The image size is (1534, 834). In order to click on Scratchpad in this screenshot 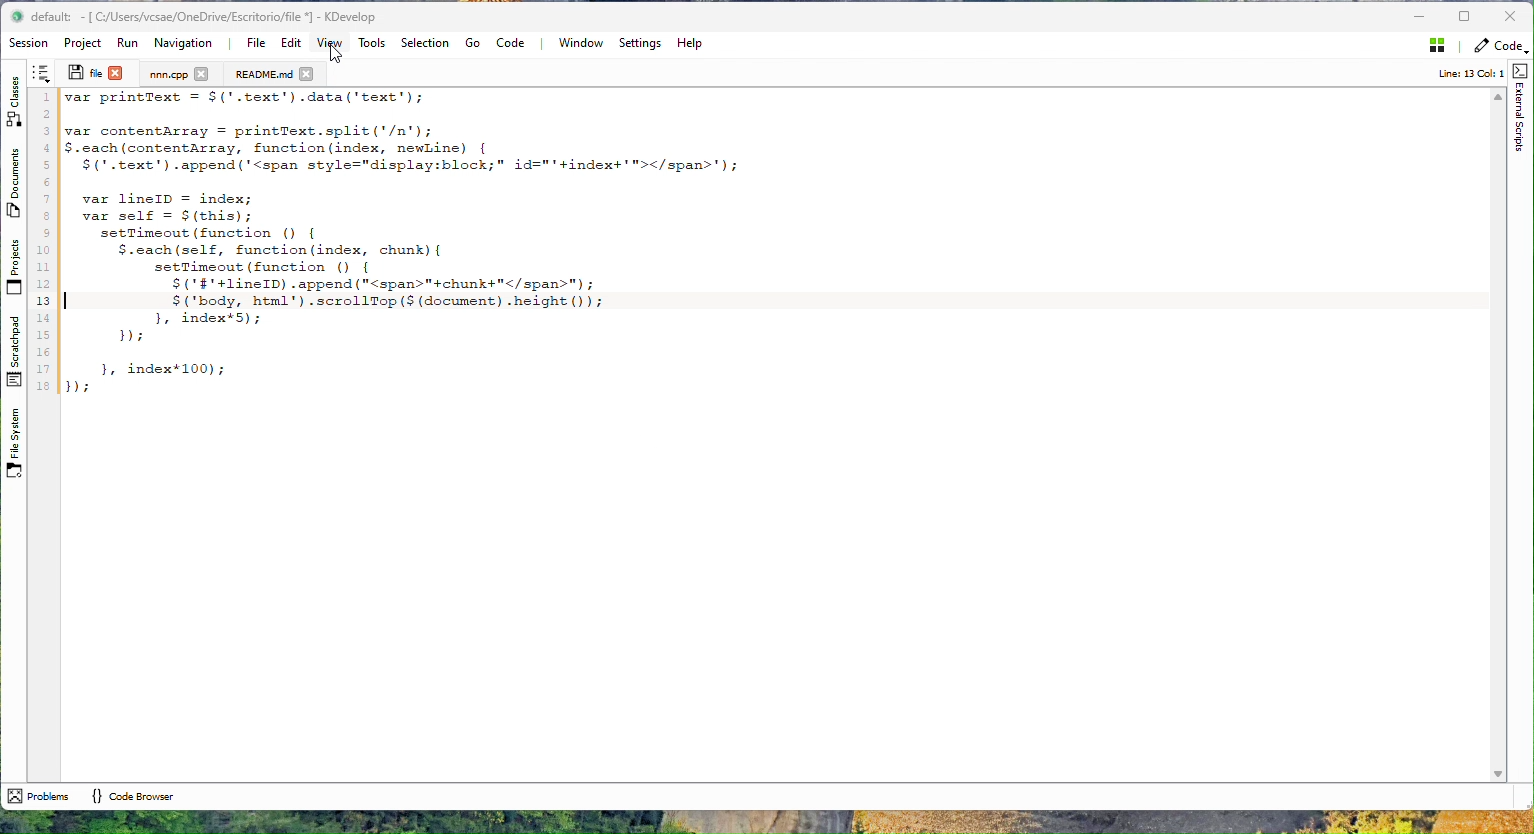, I will do `click(13, 351)`.